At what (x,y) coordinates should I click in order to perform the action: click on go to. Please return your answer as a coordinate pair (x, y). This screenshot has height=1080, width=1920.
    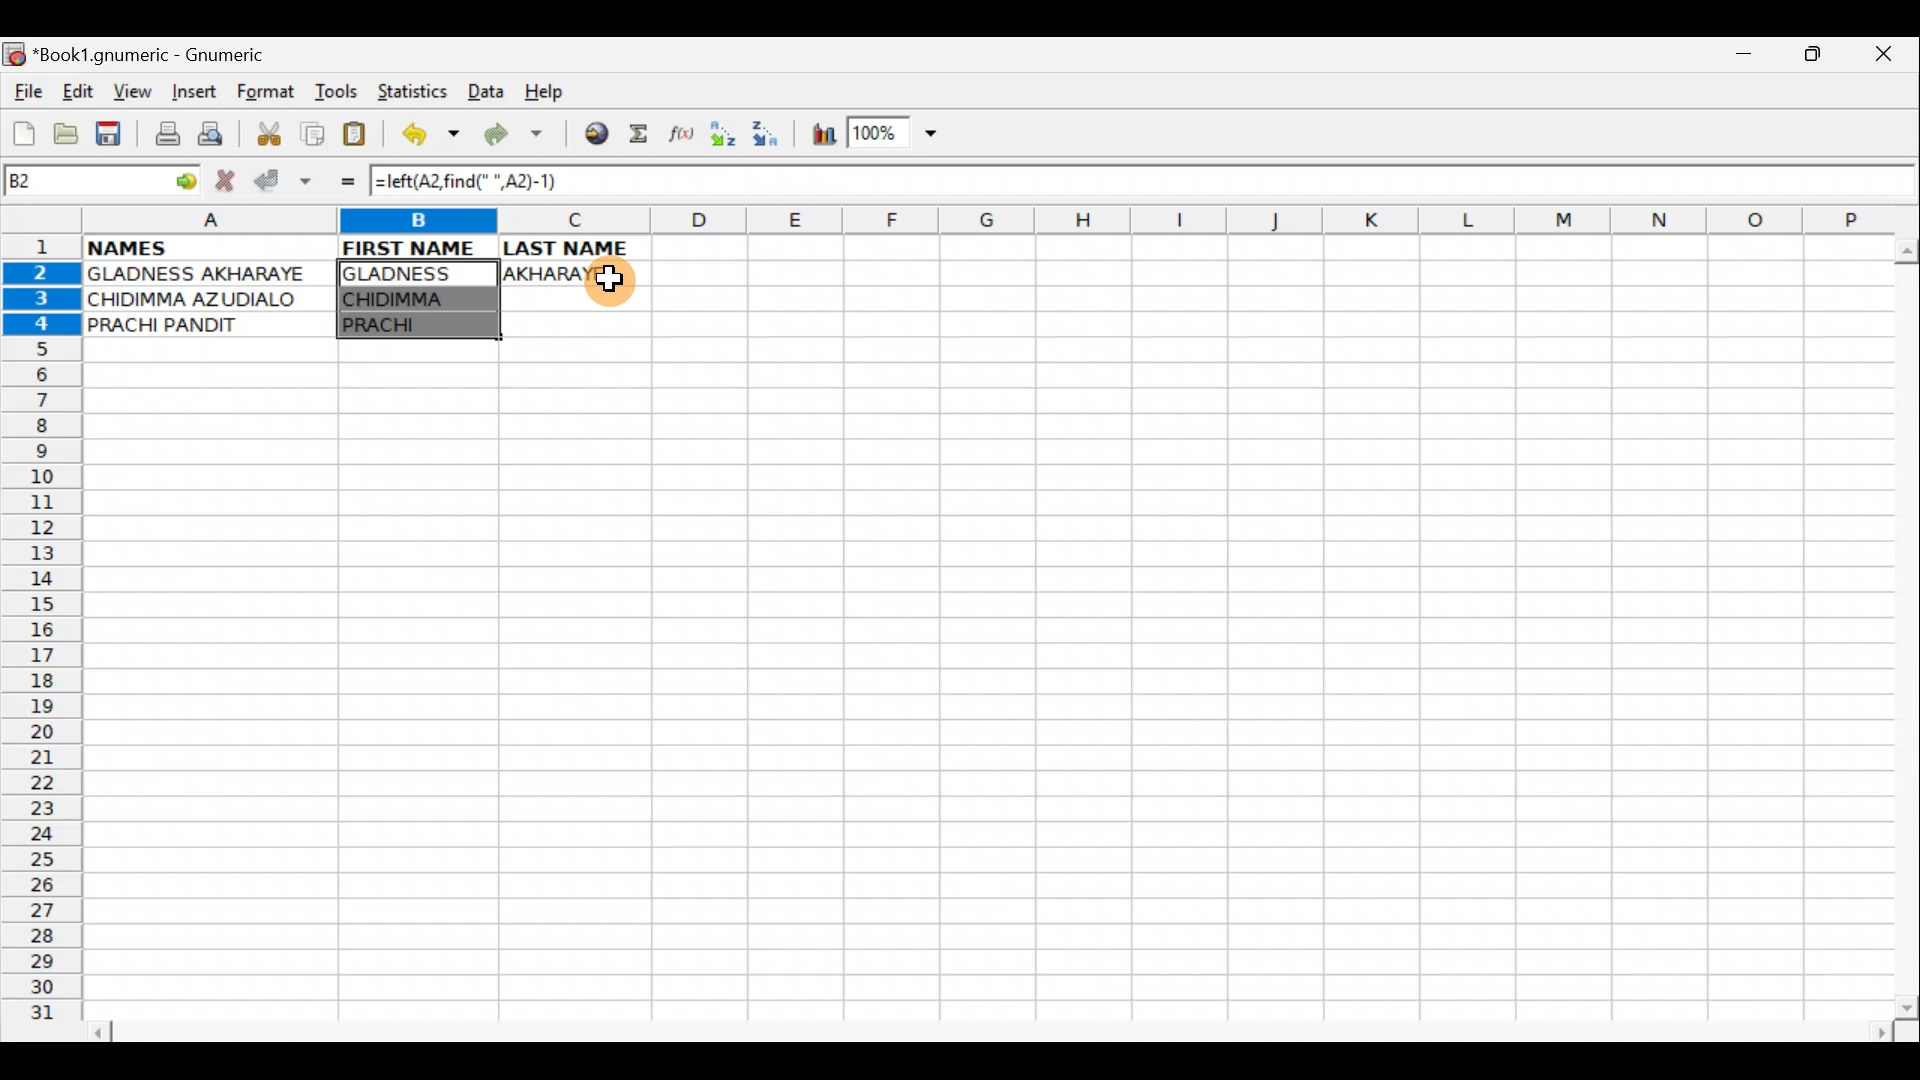
    Looking at the image, I should click on (184, 178).